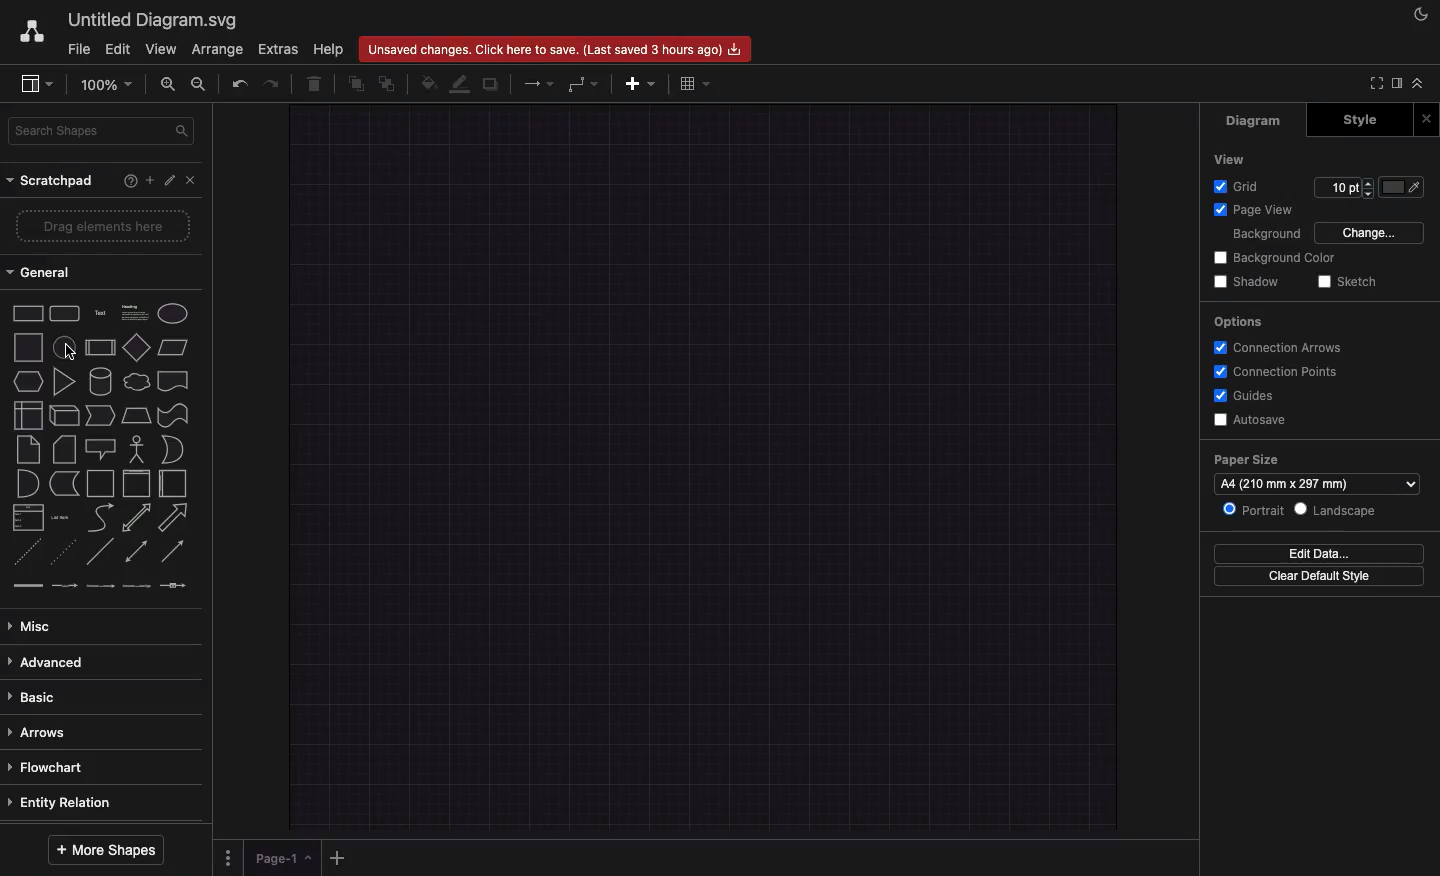 The image size is (1440, 876). Describe the element at coordinates (148, 181) in the screenshot. I see `Add` at that location.